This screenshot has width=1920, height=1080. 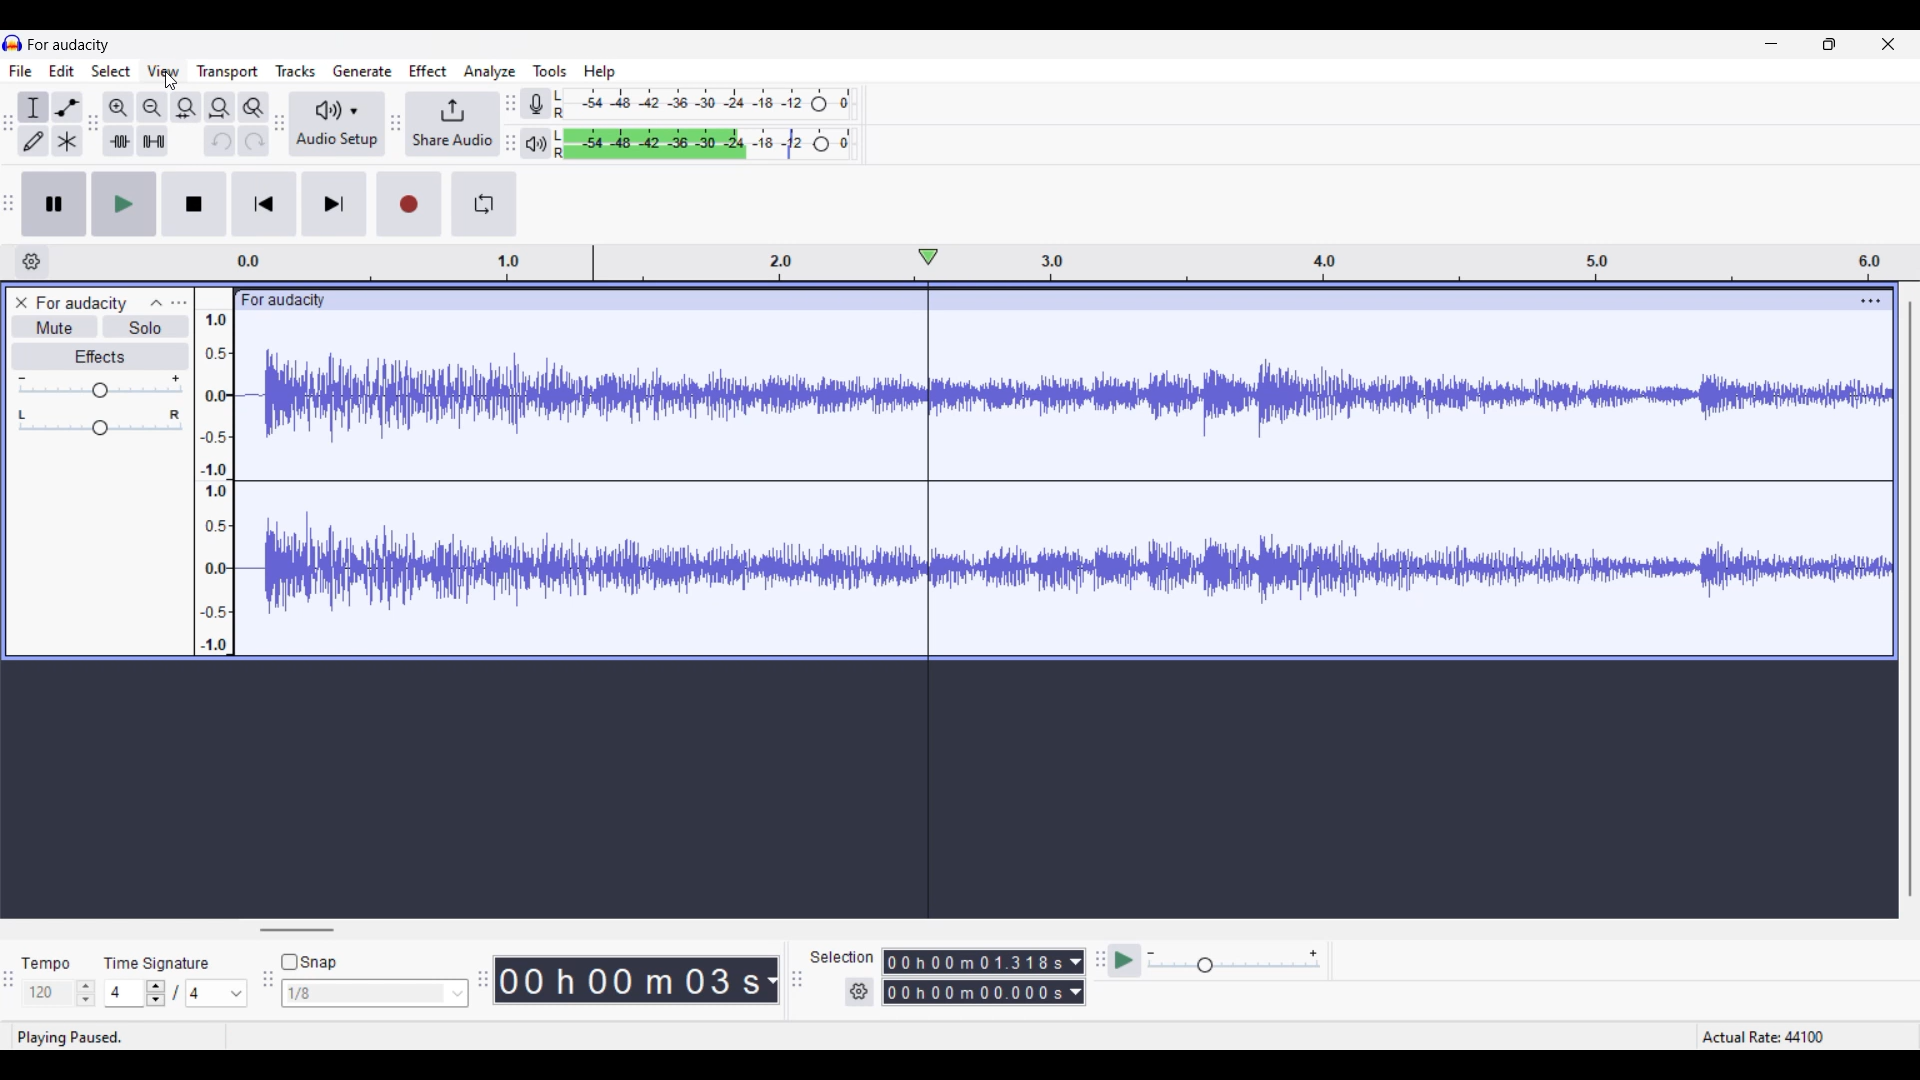 I want to click on Current track, so click(x=1045, y=473).